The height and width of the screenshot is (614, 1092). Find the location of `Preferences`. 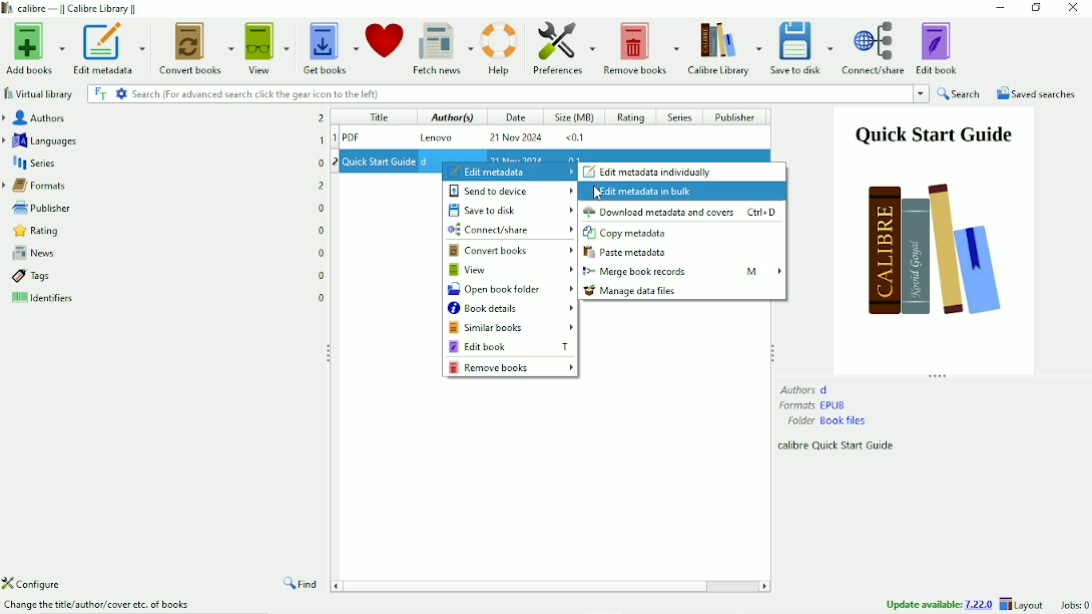

Preferences is located at coordinates (563, 48).